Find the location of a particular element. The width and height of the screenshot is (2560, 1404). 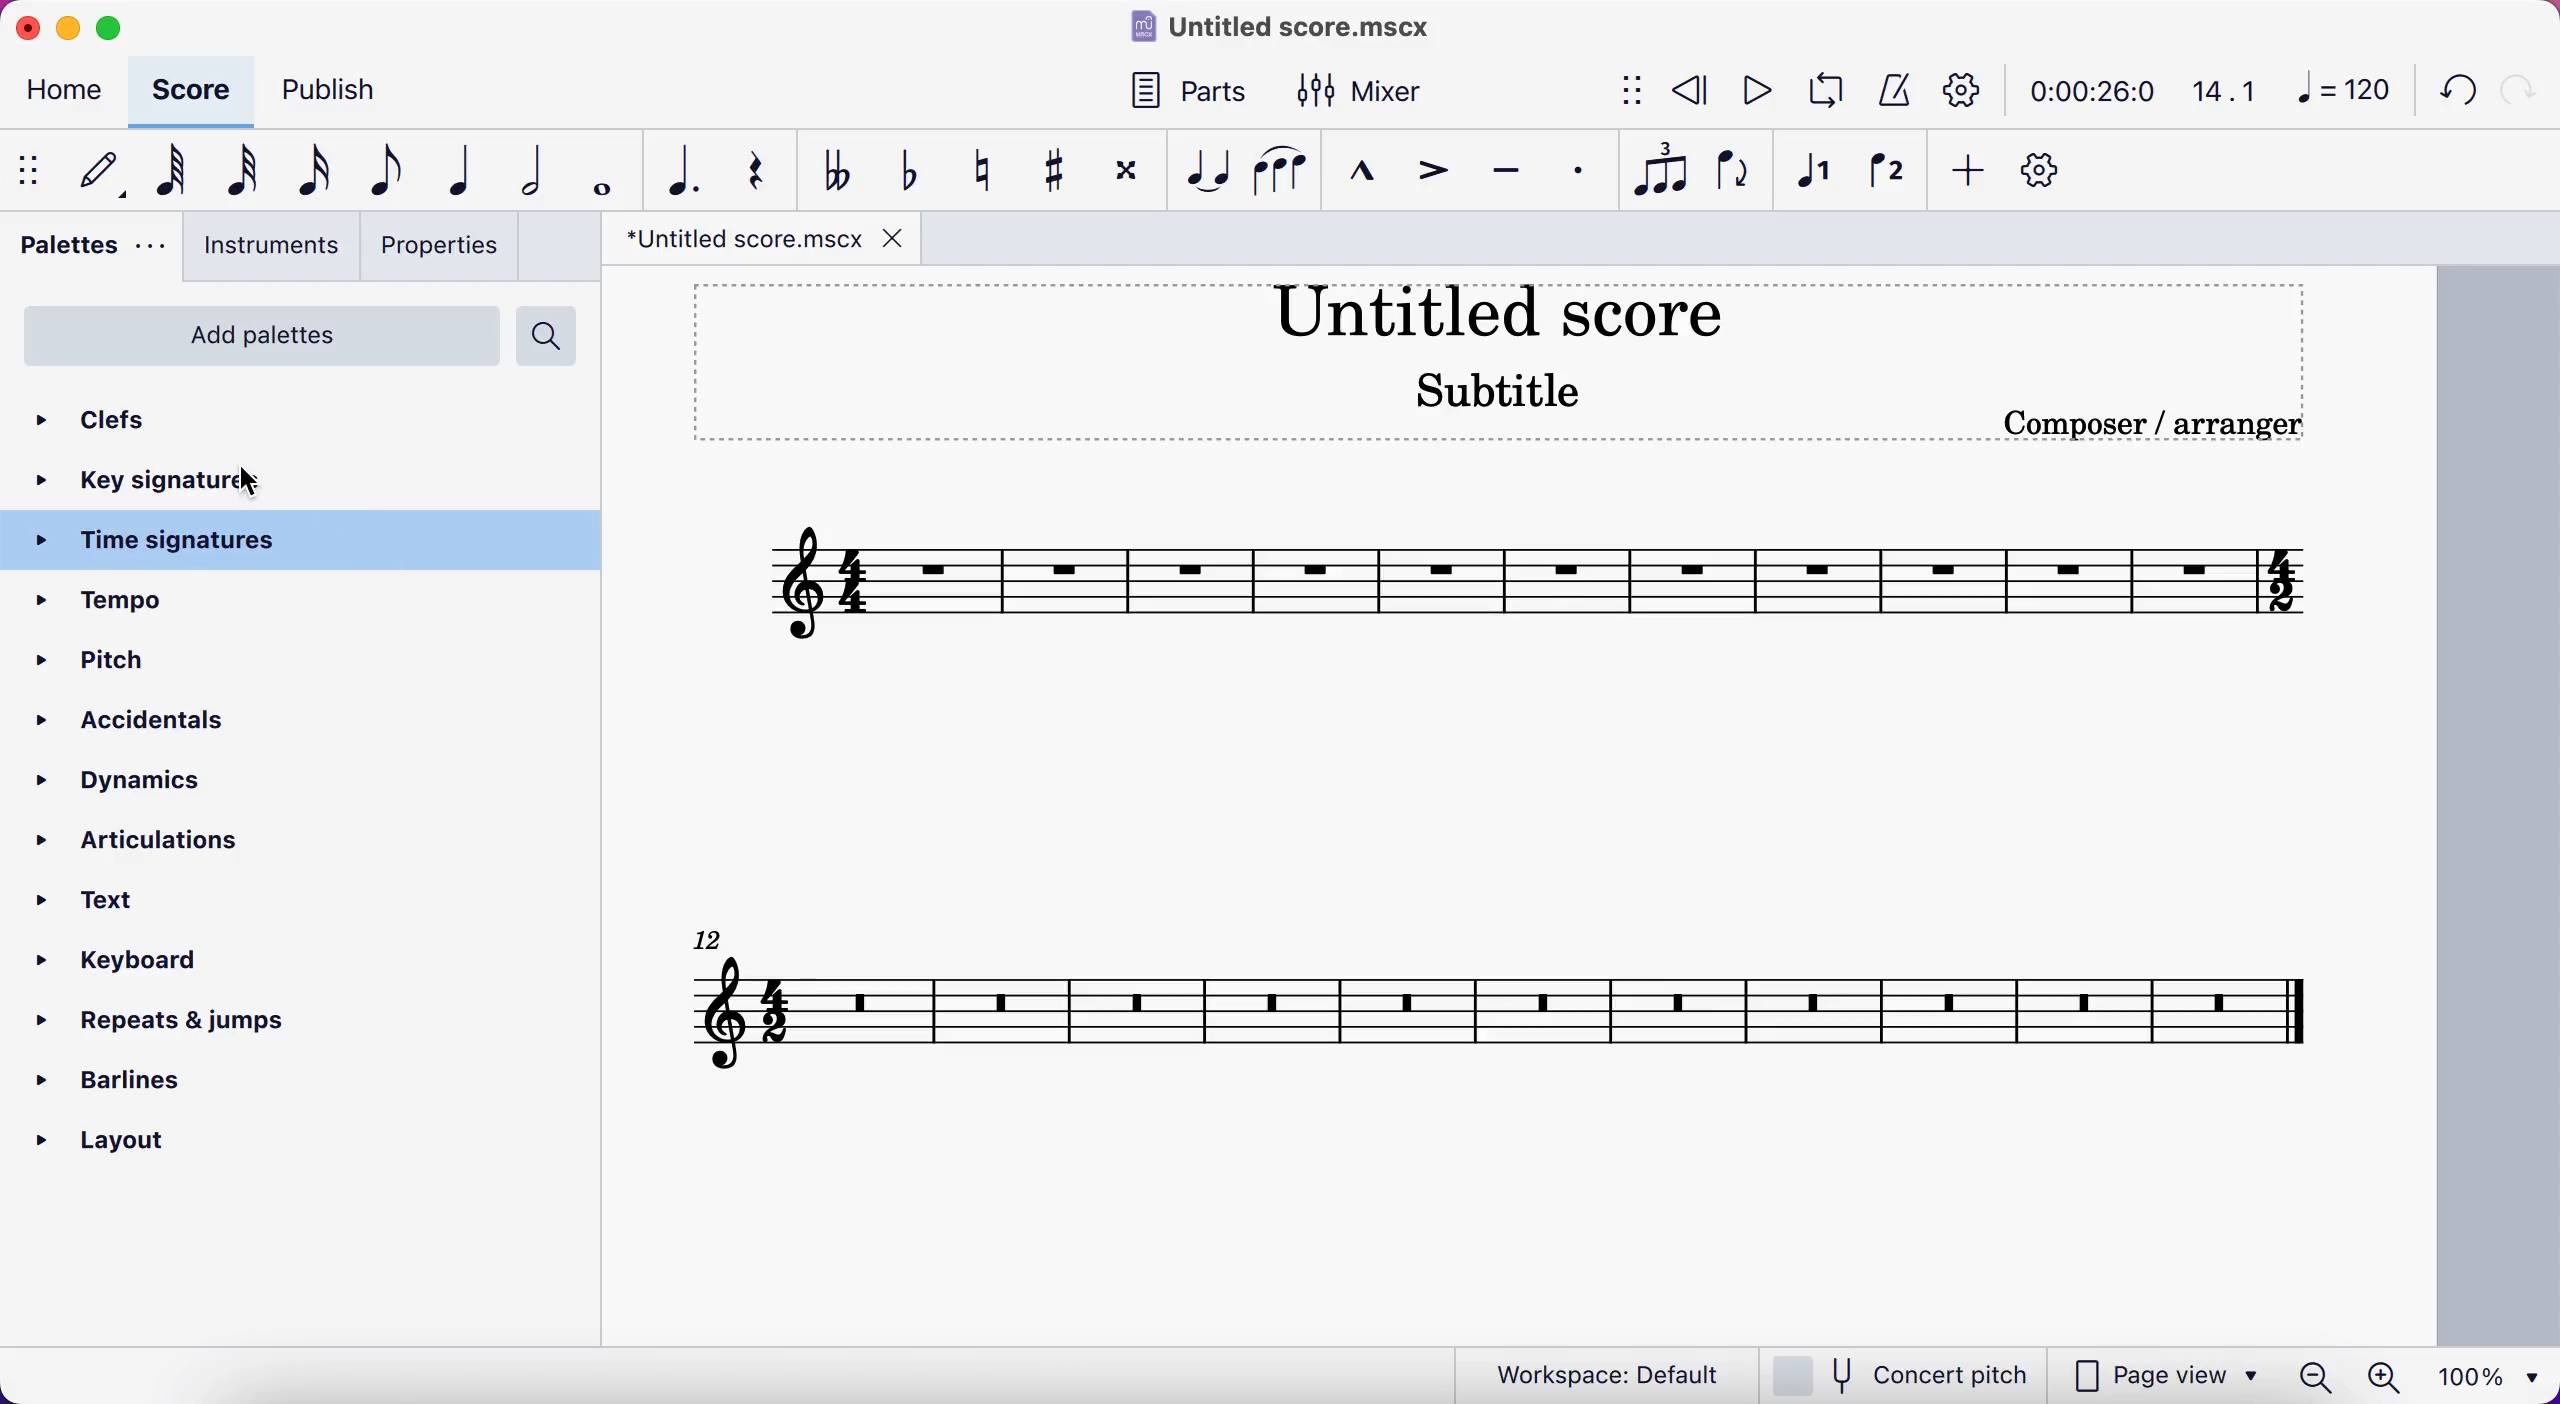

16th note is located at coordinates (315, 173).